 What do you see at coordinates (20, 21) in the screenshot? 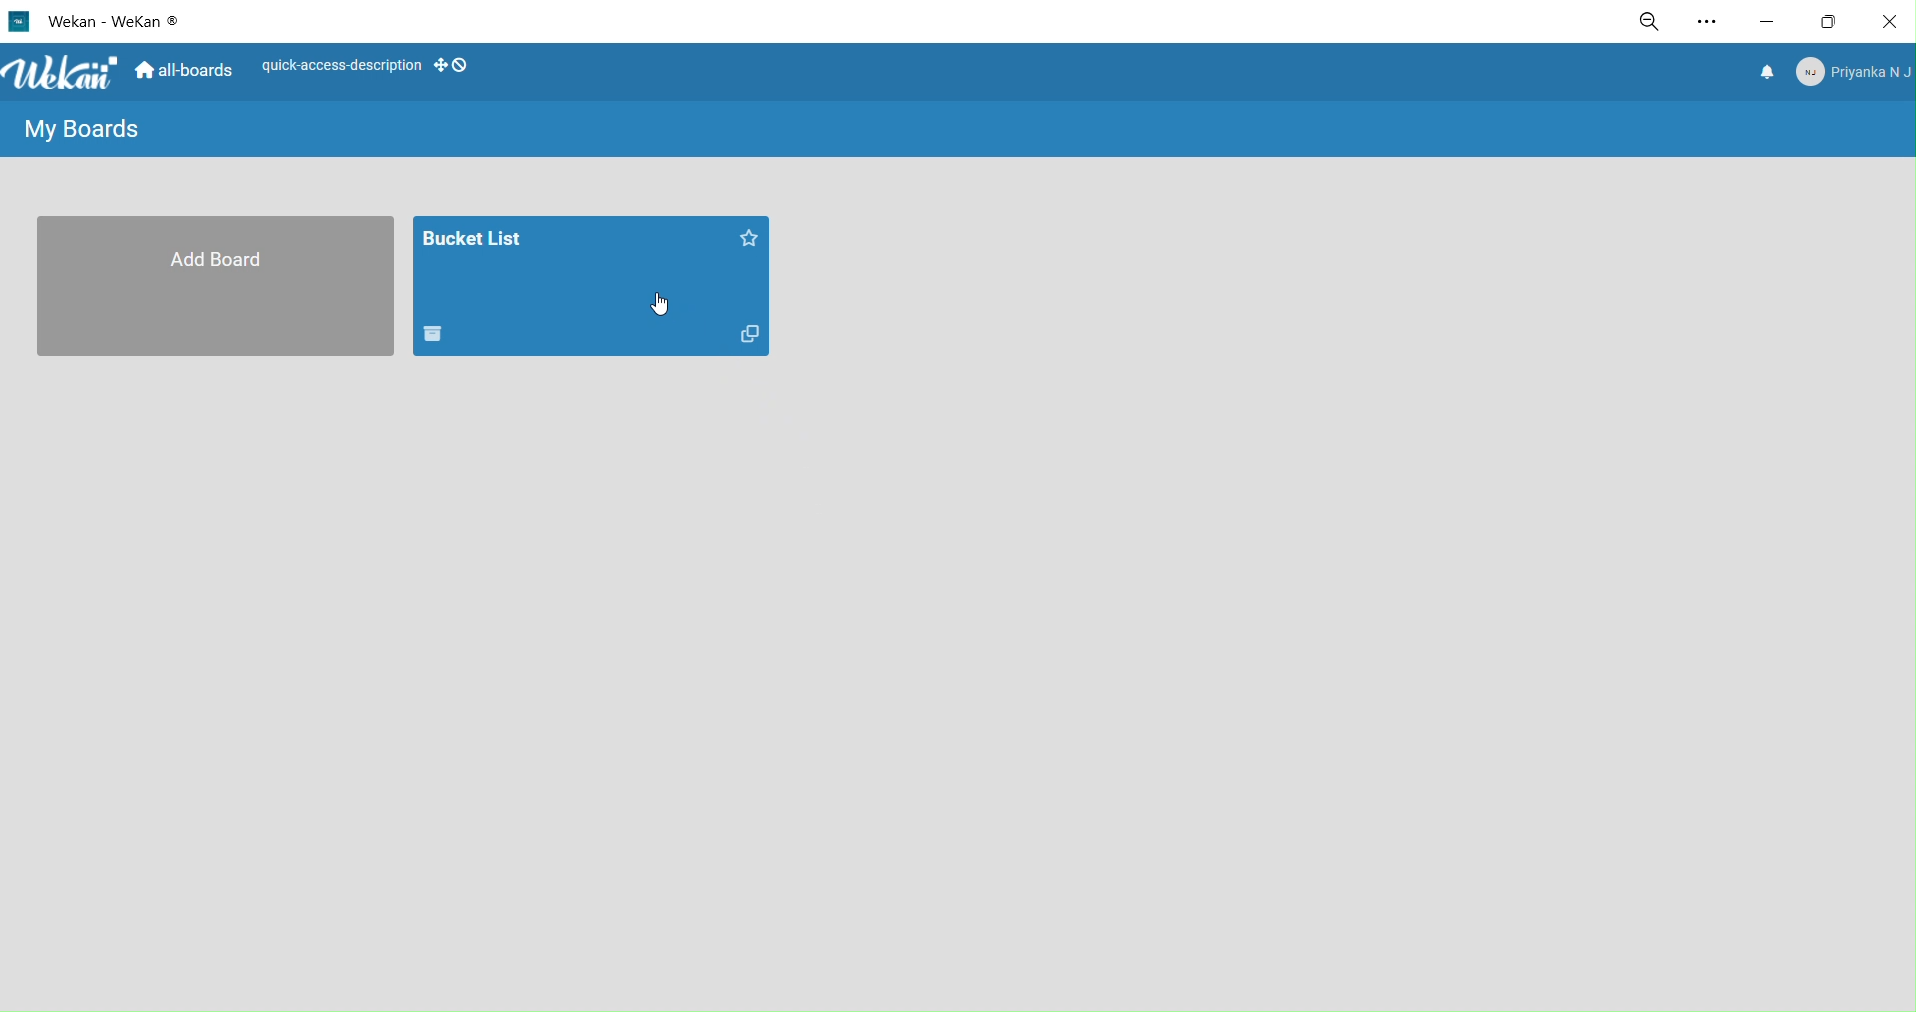
I see `logo` at bounding box center [20, 21].